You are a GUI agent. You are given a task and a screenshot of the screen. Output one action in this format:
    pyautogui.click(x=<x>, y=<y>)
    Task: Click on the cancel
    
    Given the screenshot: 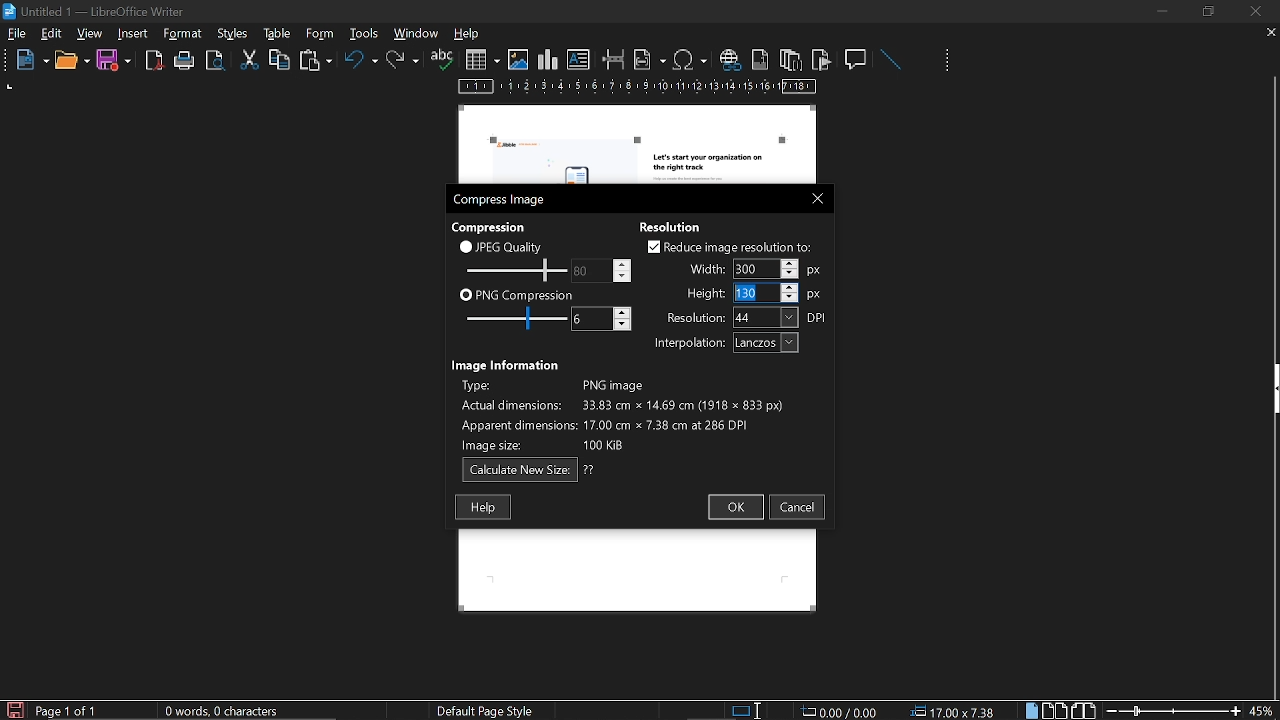 What is the action you would take?
    pyautogui.click(x=798, y=507)
    